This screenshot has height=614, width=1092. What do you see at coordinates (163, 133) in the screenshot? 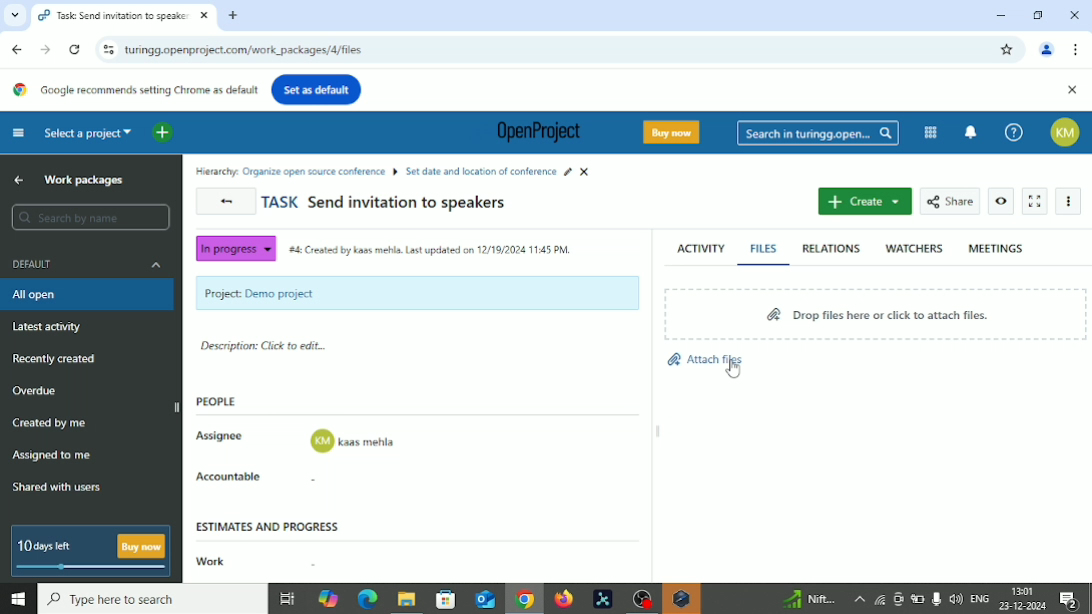
I see `Open quick add menu` at bounding box center [163, 133].